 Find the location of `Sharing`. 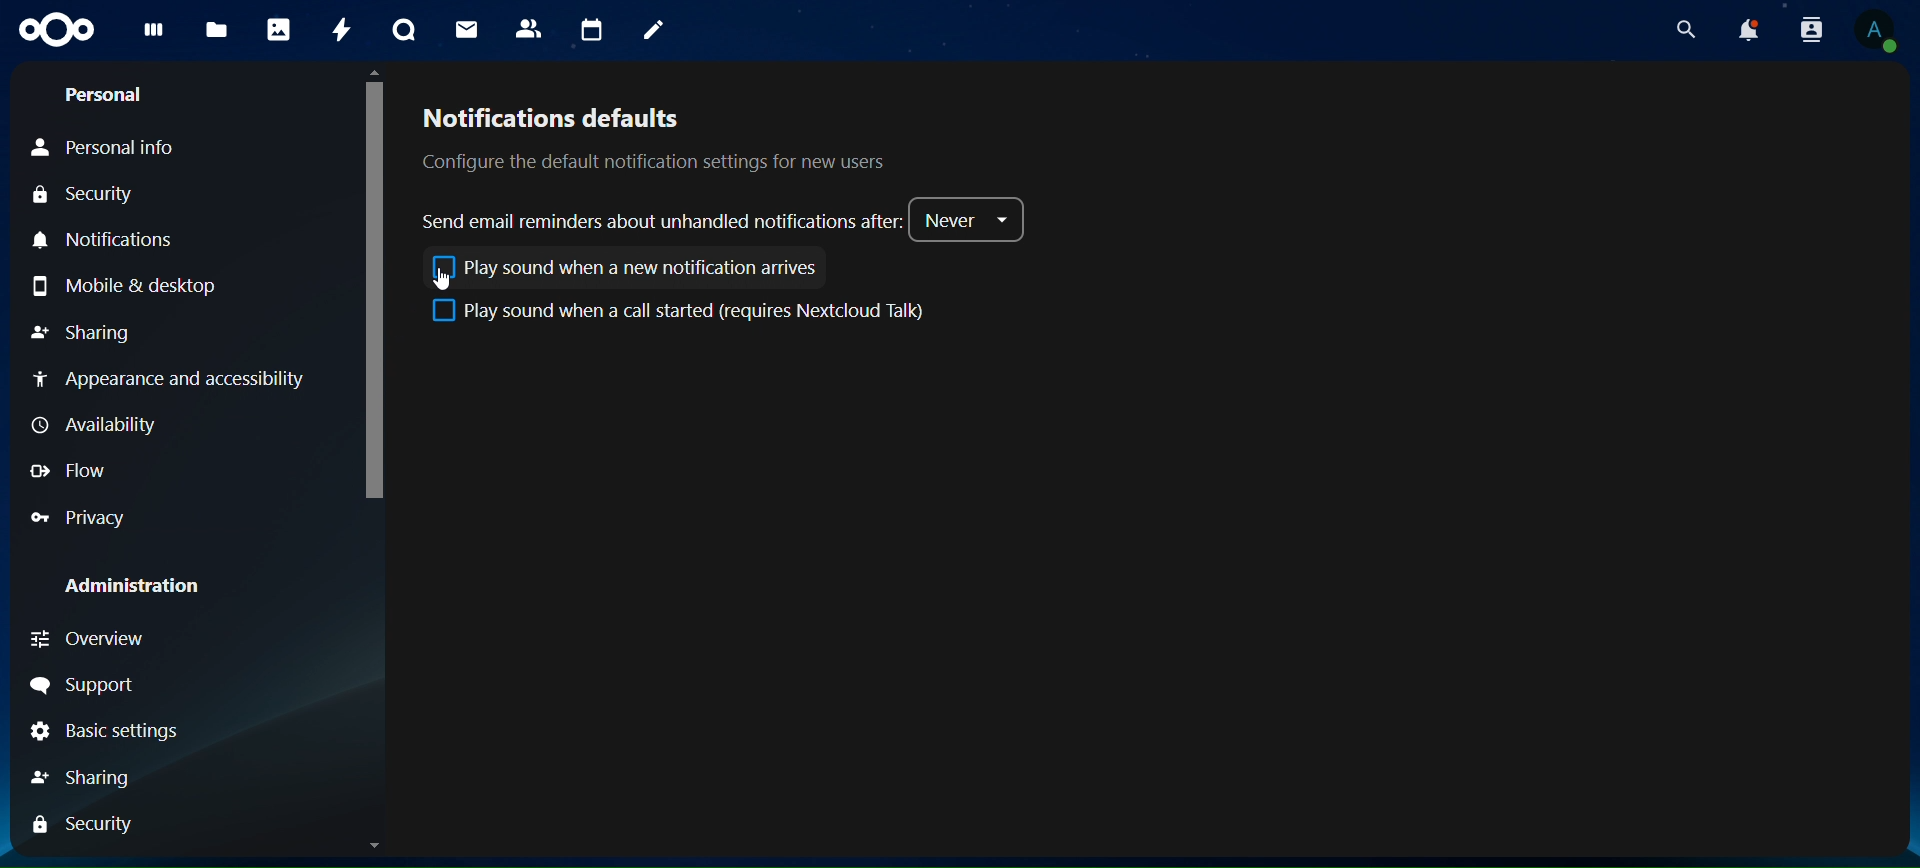

Sharing is located at coordinates (83, 779).